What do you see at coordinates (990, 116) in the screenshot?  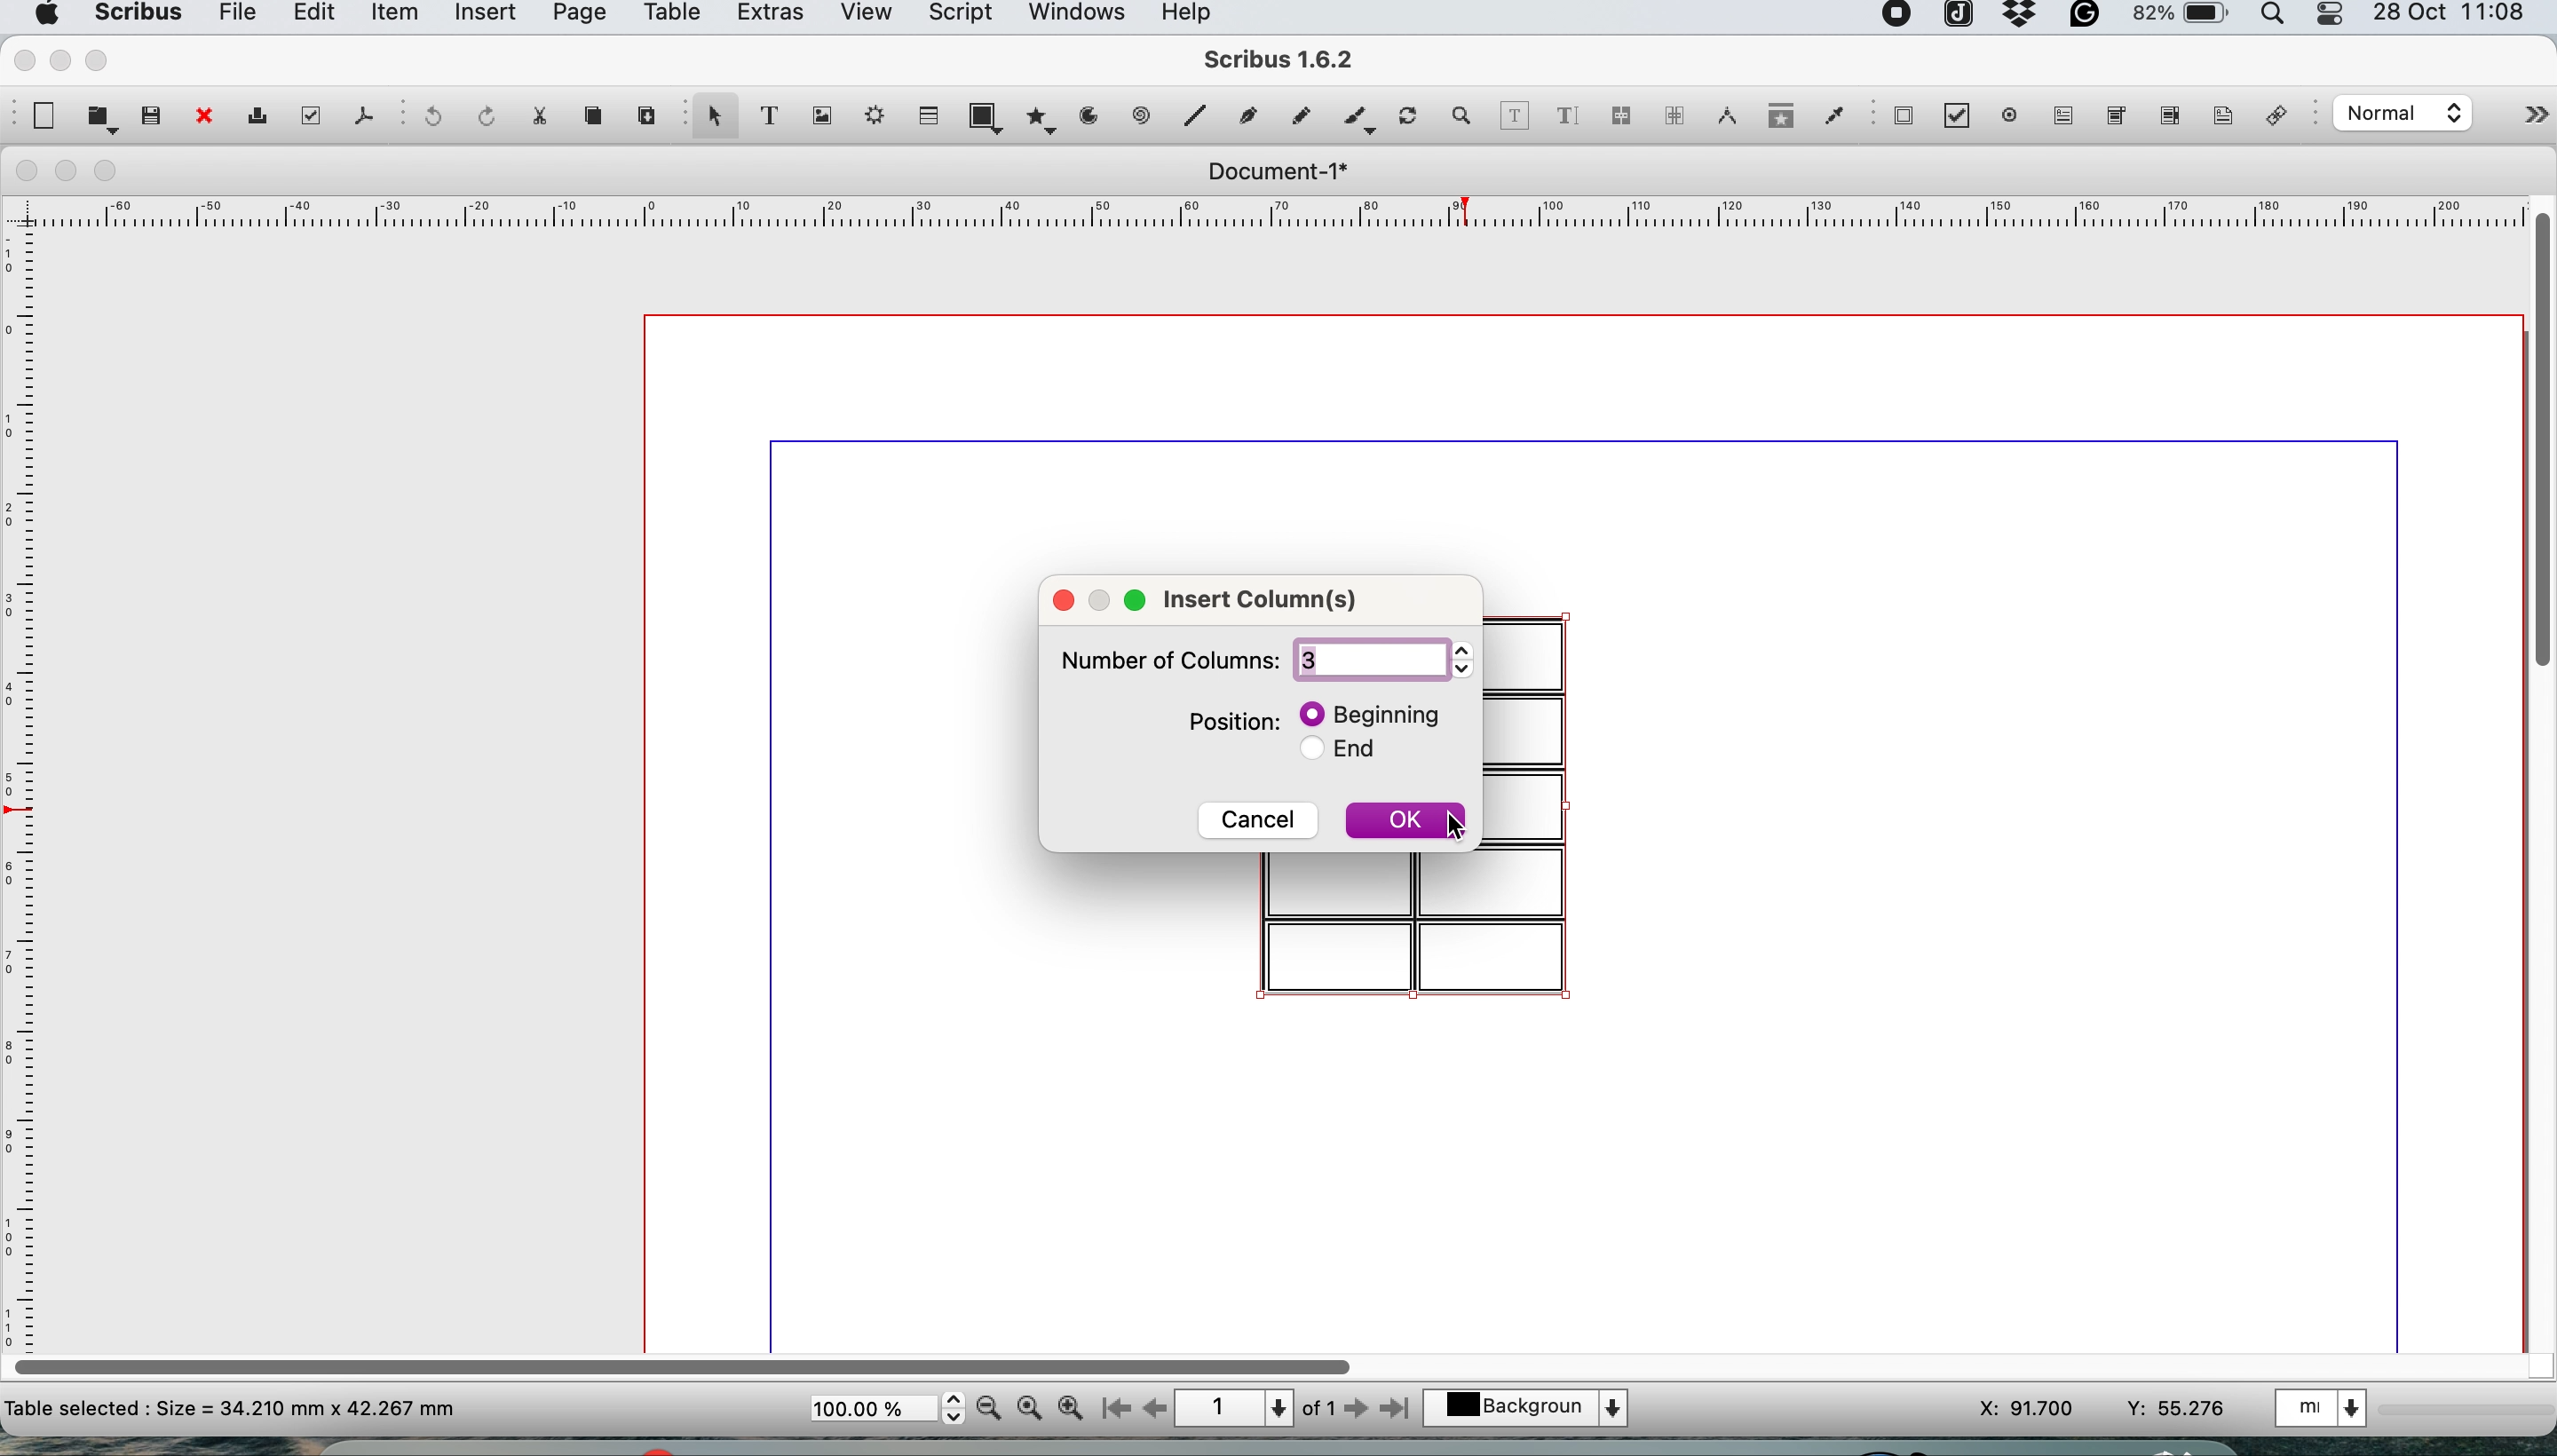 I see `shape` at bounding box center [990, 116].